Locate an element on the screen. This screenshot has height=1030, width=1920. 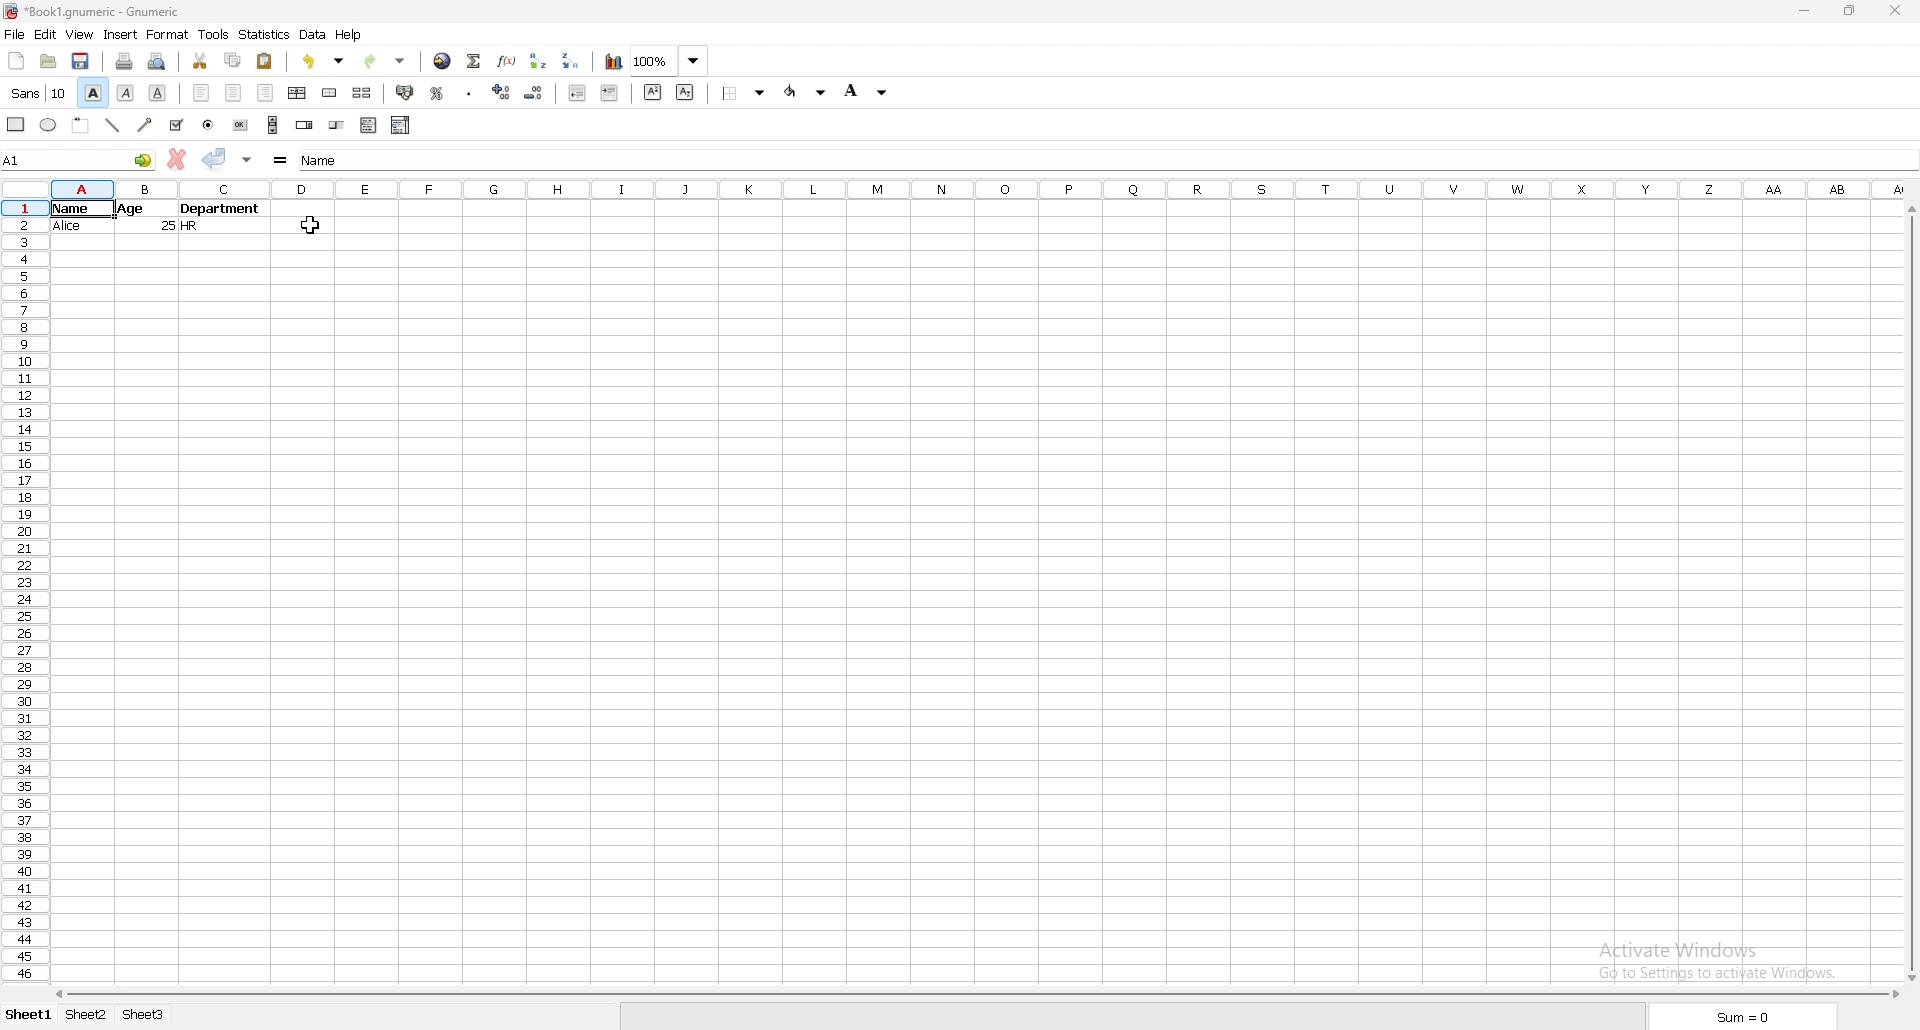
undo is located at coordinates (326, 61).